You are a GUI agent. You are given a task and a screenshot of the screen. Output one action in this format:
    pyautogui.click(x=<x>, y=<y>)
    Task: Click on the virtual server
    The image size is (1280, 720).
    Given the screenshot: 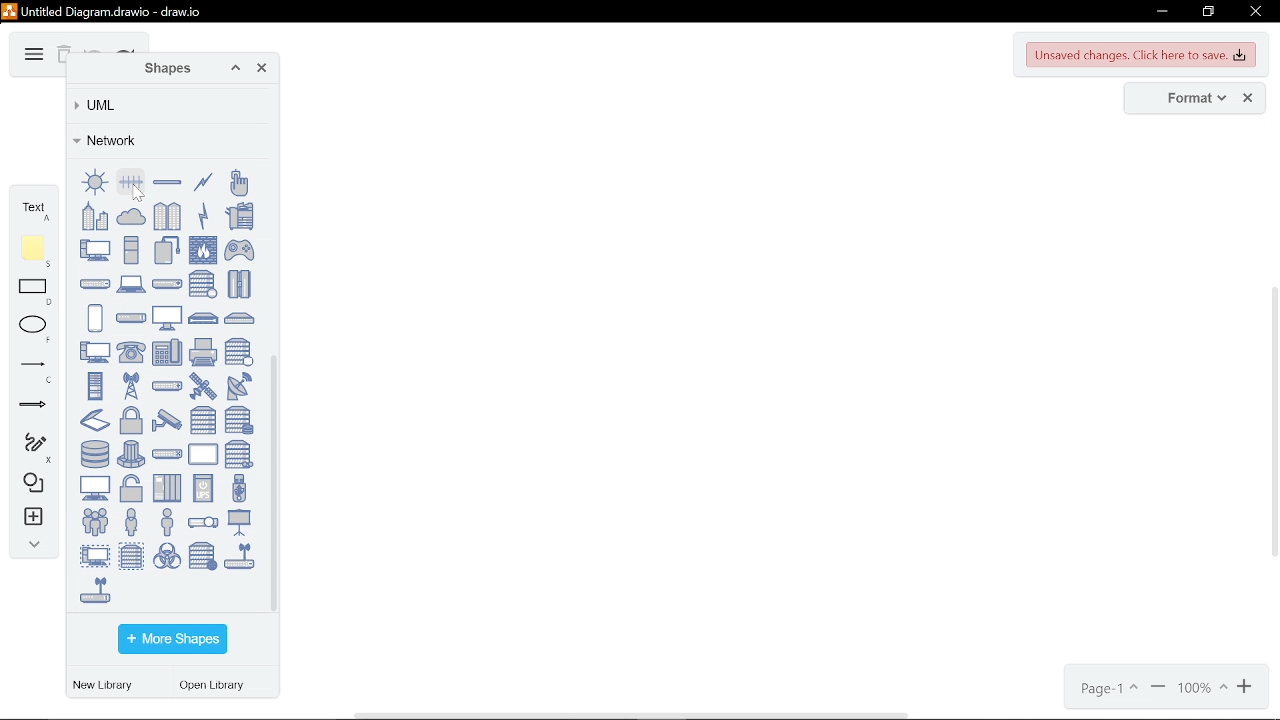 What is the action you would take?
    pyautogui.click(x=131, y=555)
    